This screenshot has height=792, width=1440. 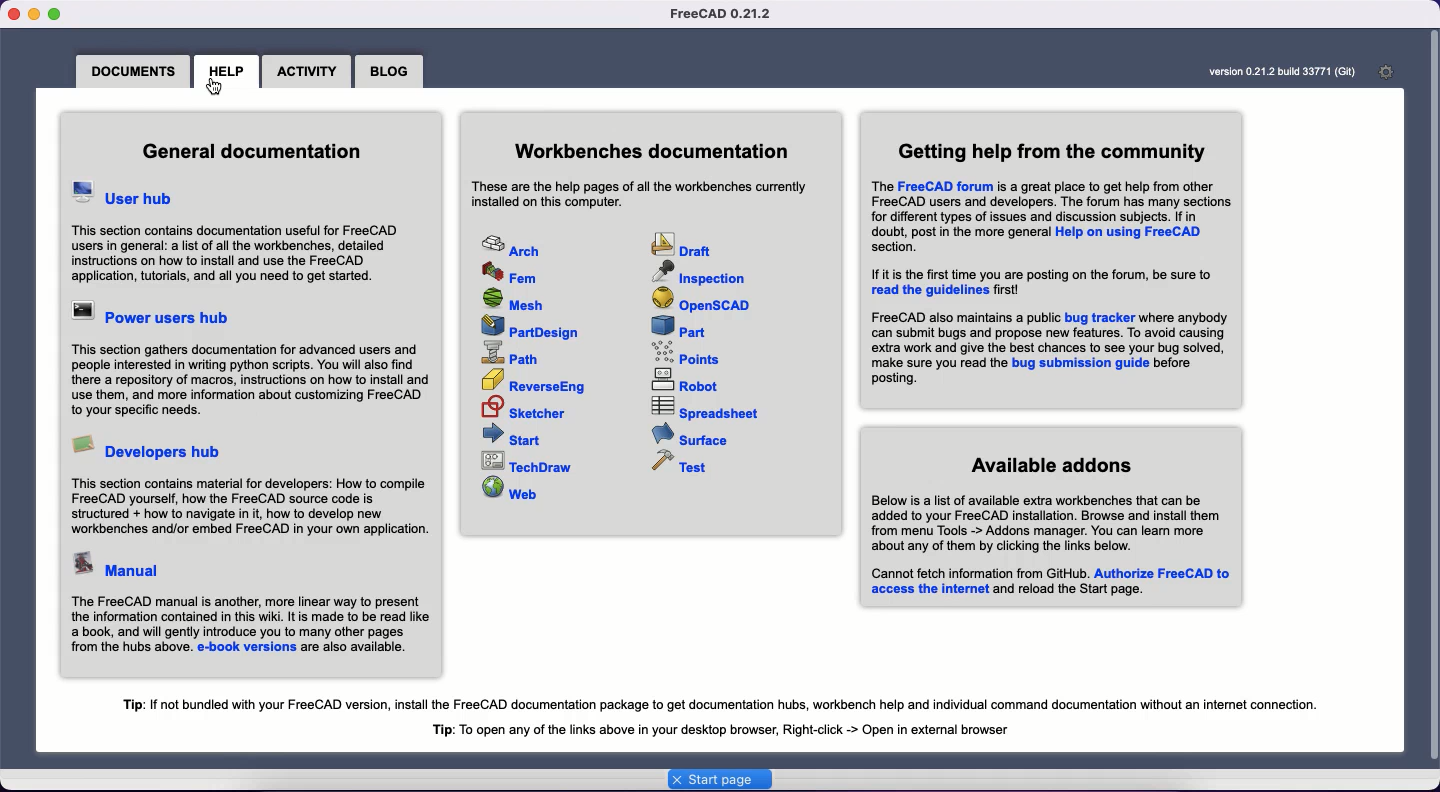 I want to click on Maximize, so click(x=63, y=14).